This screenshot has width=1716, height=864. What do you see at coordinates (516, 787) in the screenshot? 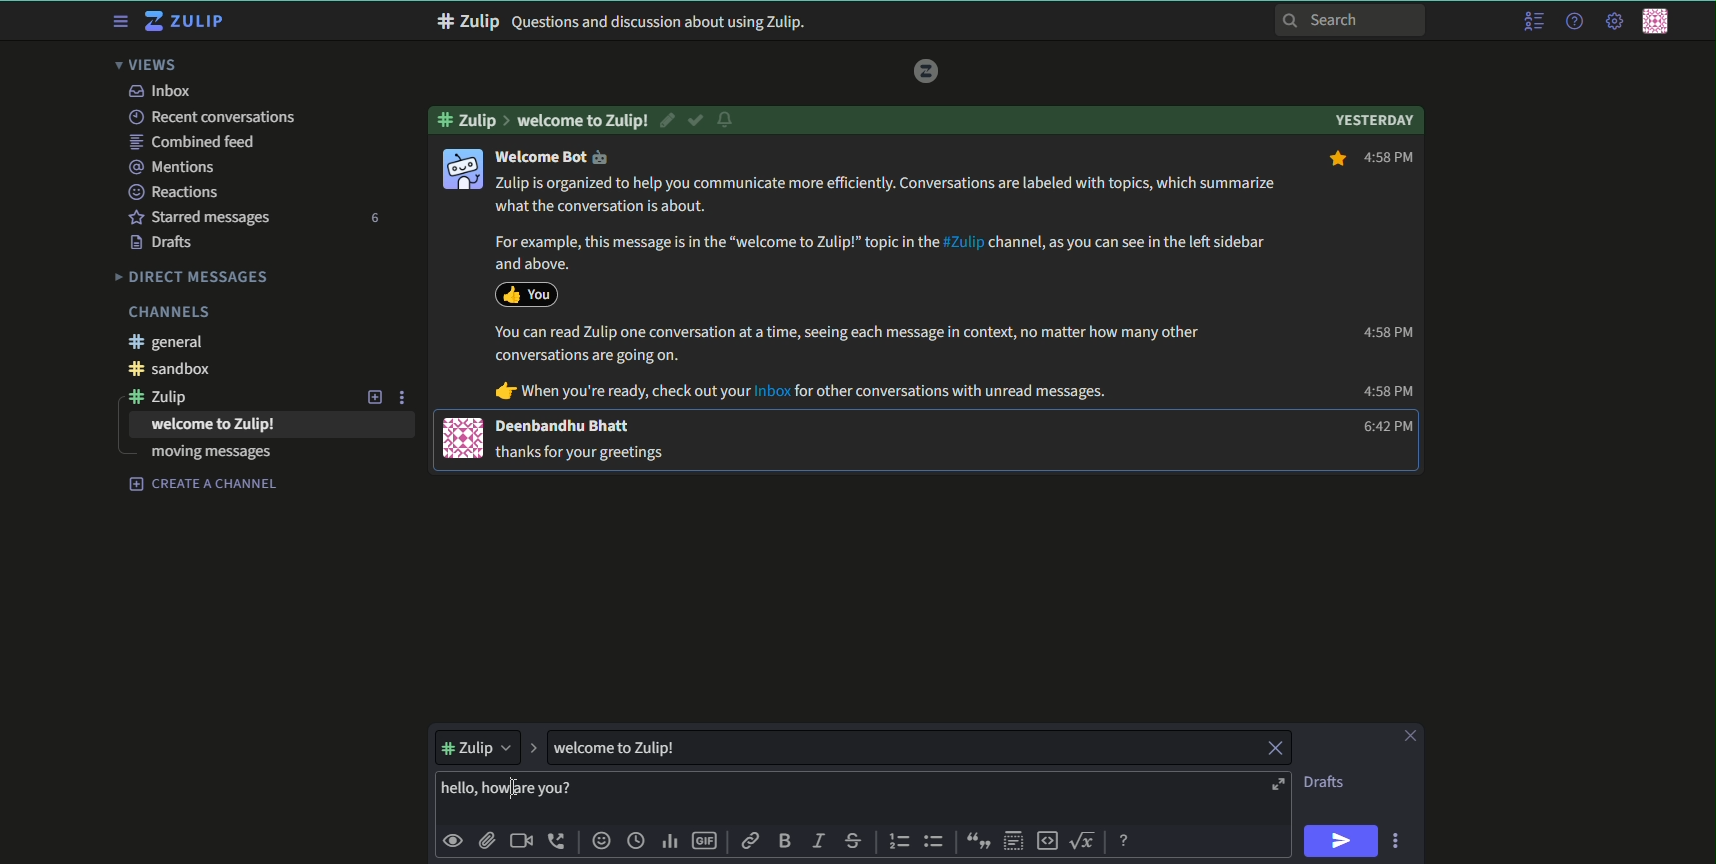
I see `text` at bounding box center [516, 787].